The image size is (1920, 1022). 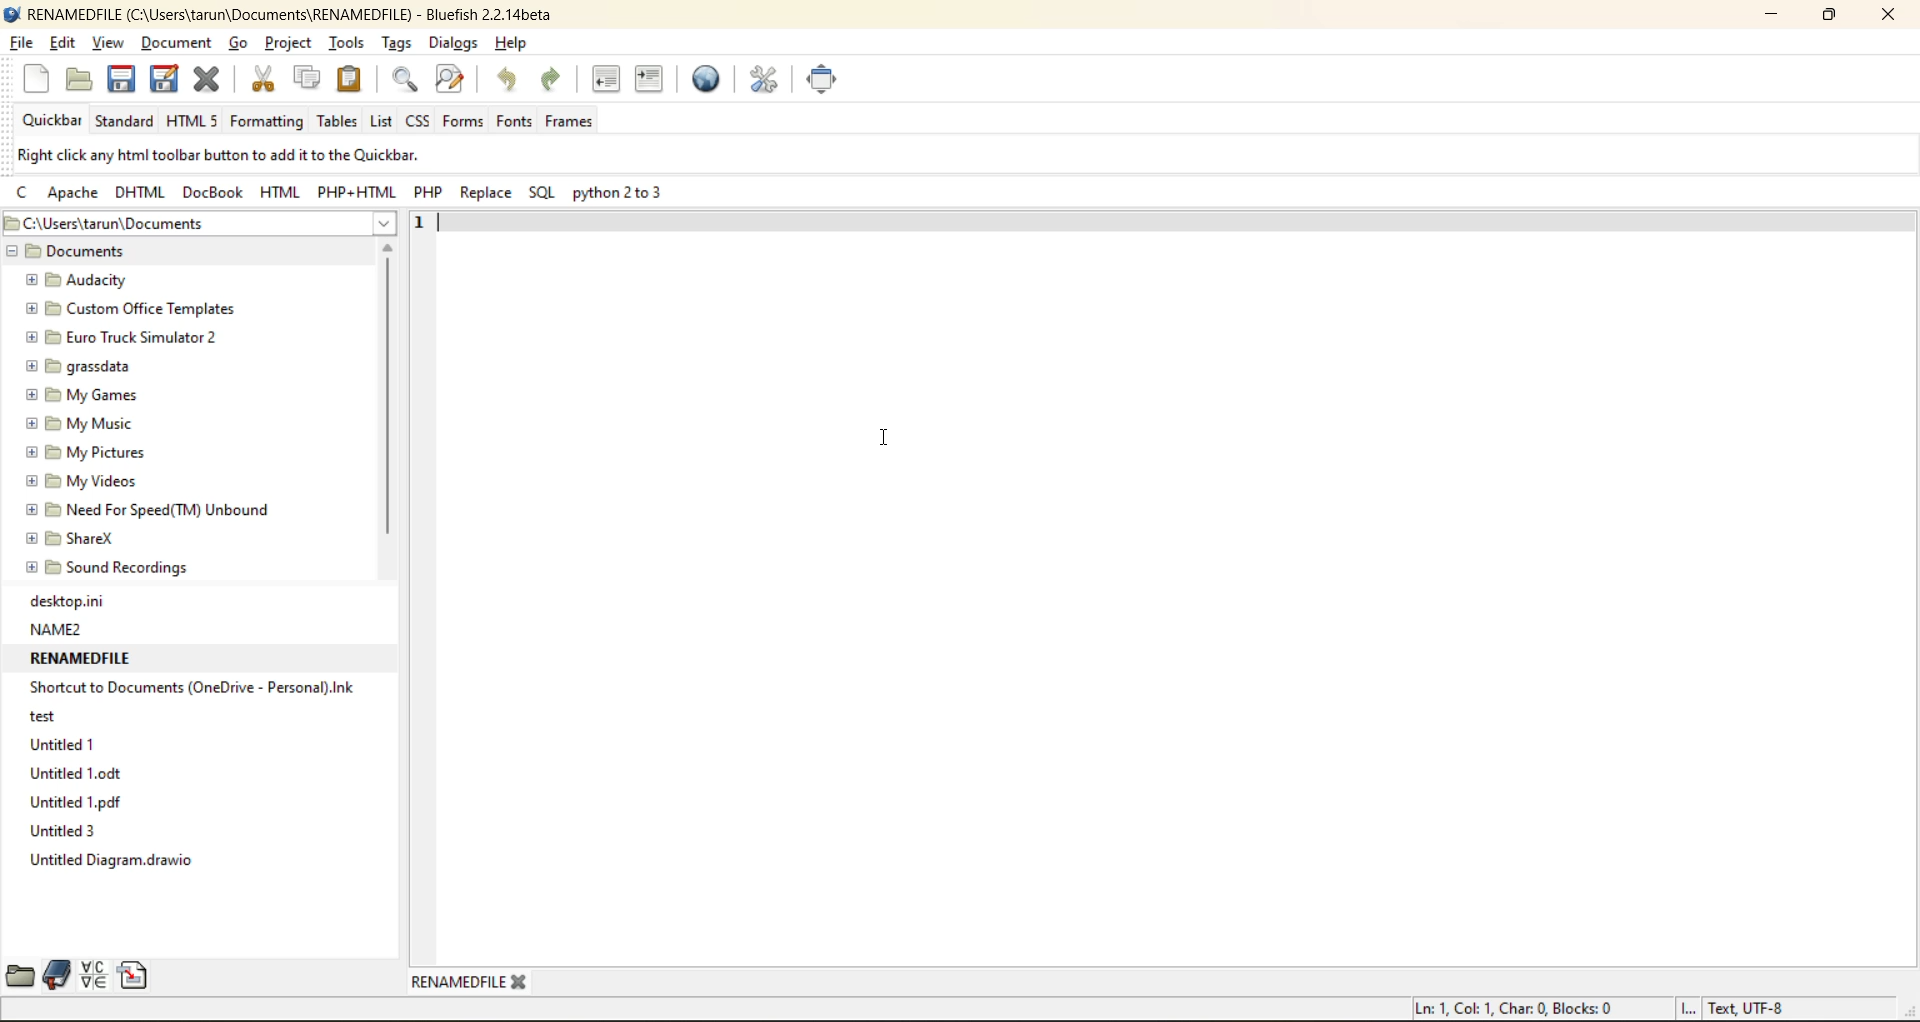 I want to click on html 5, so click(x=197, y=122).